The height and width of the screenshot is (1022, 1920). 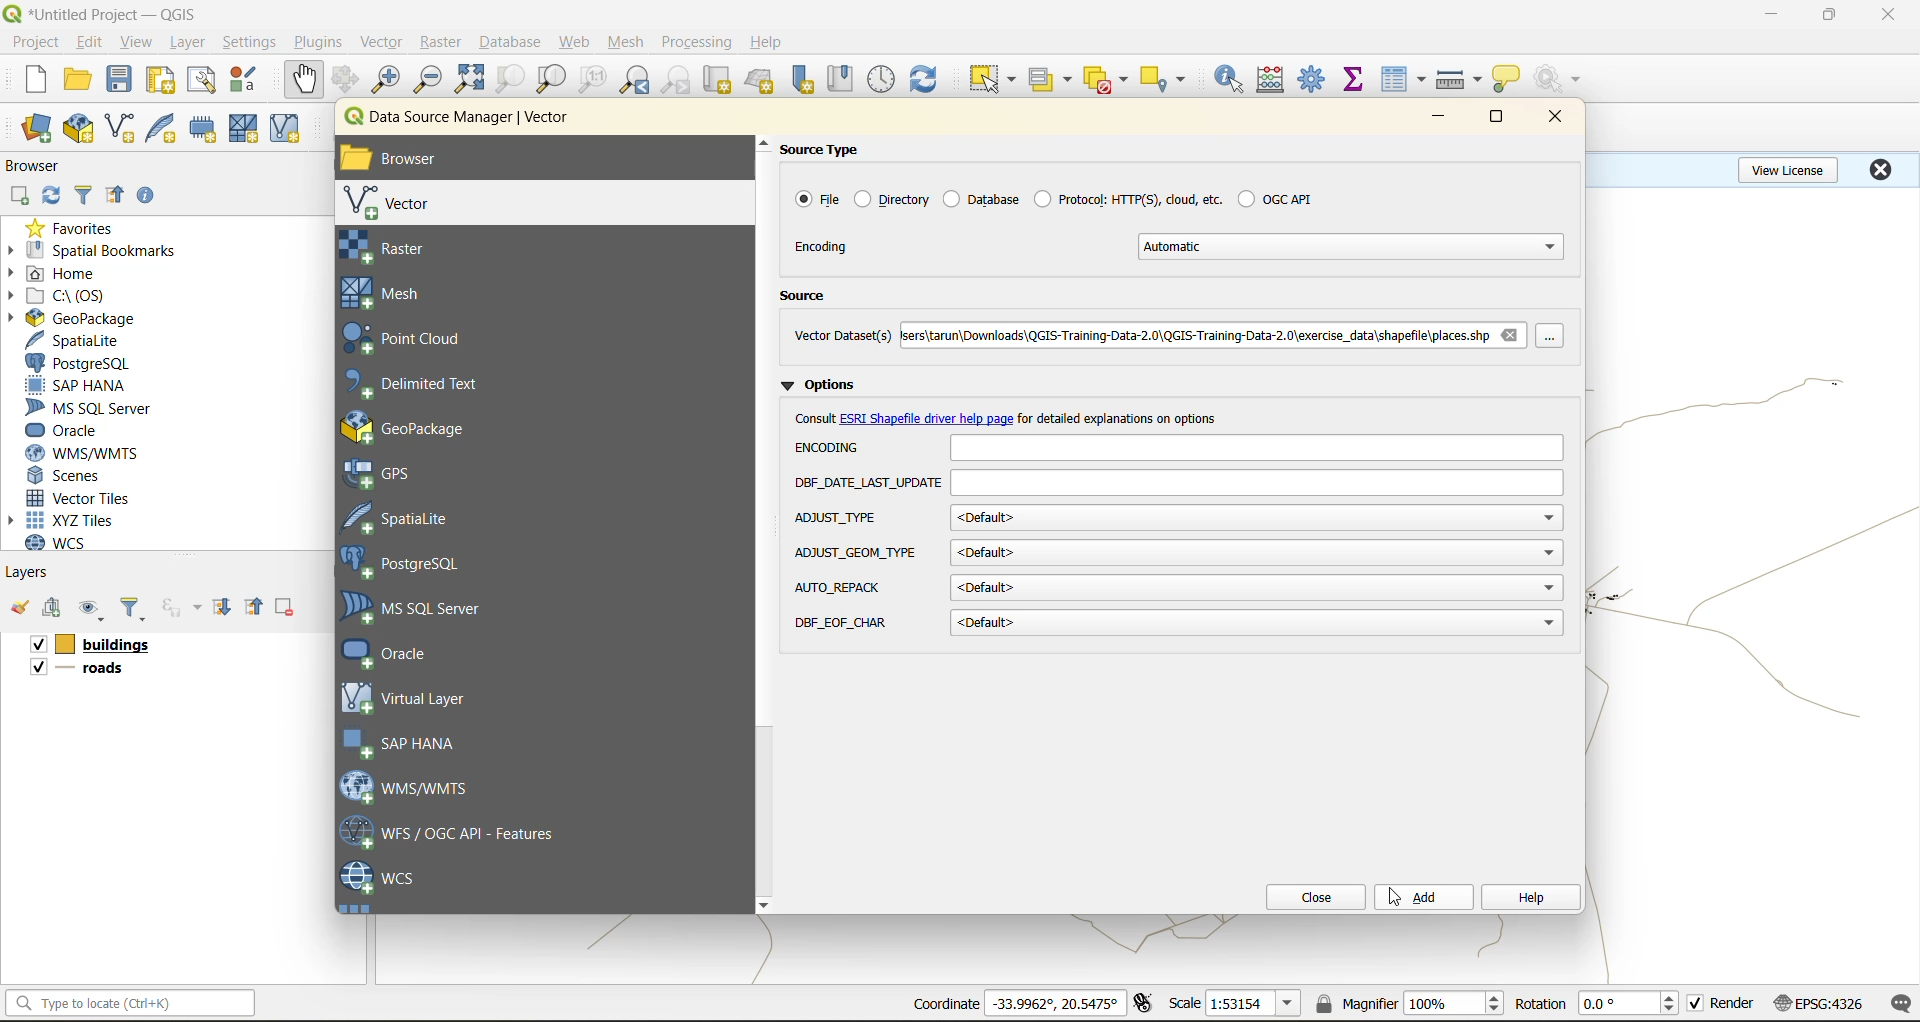 What do you see at coordinates (575, 42) in the screenshot?
I see `web` at bounding box center [575, 42].